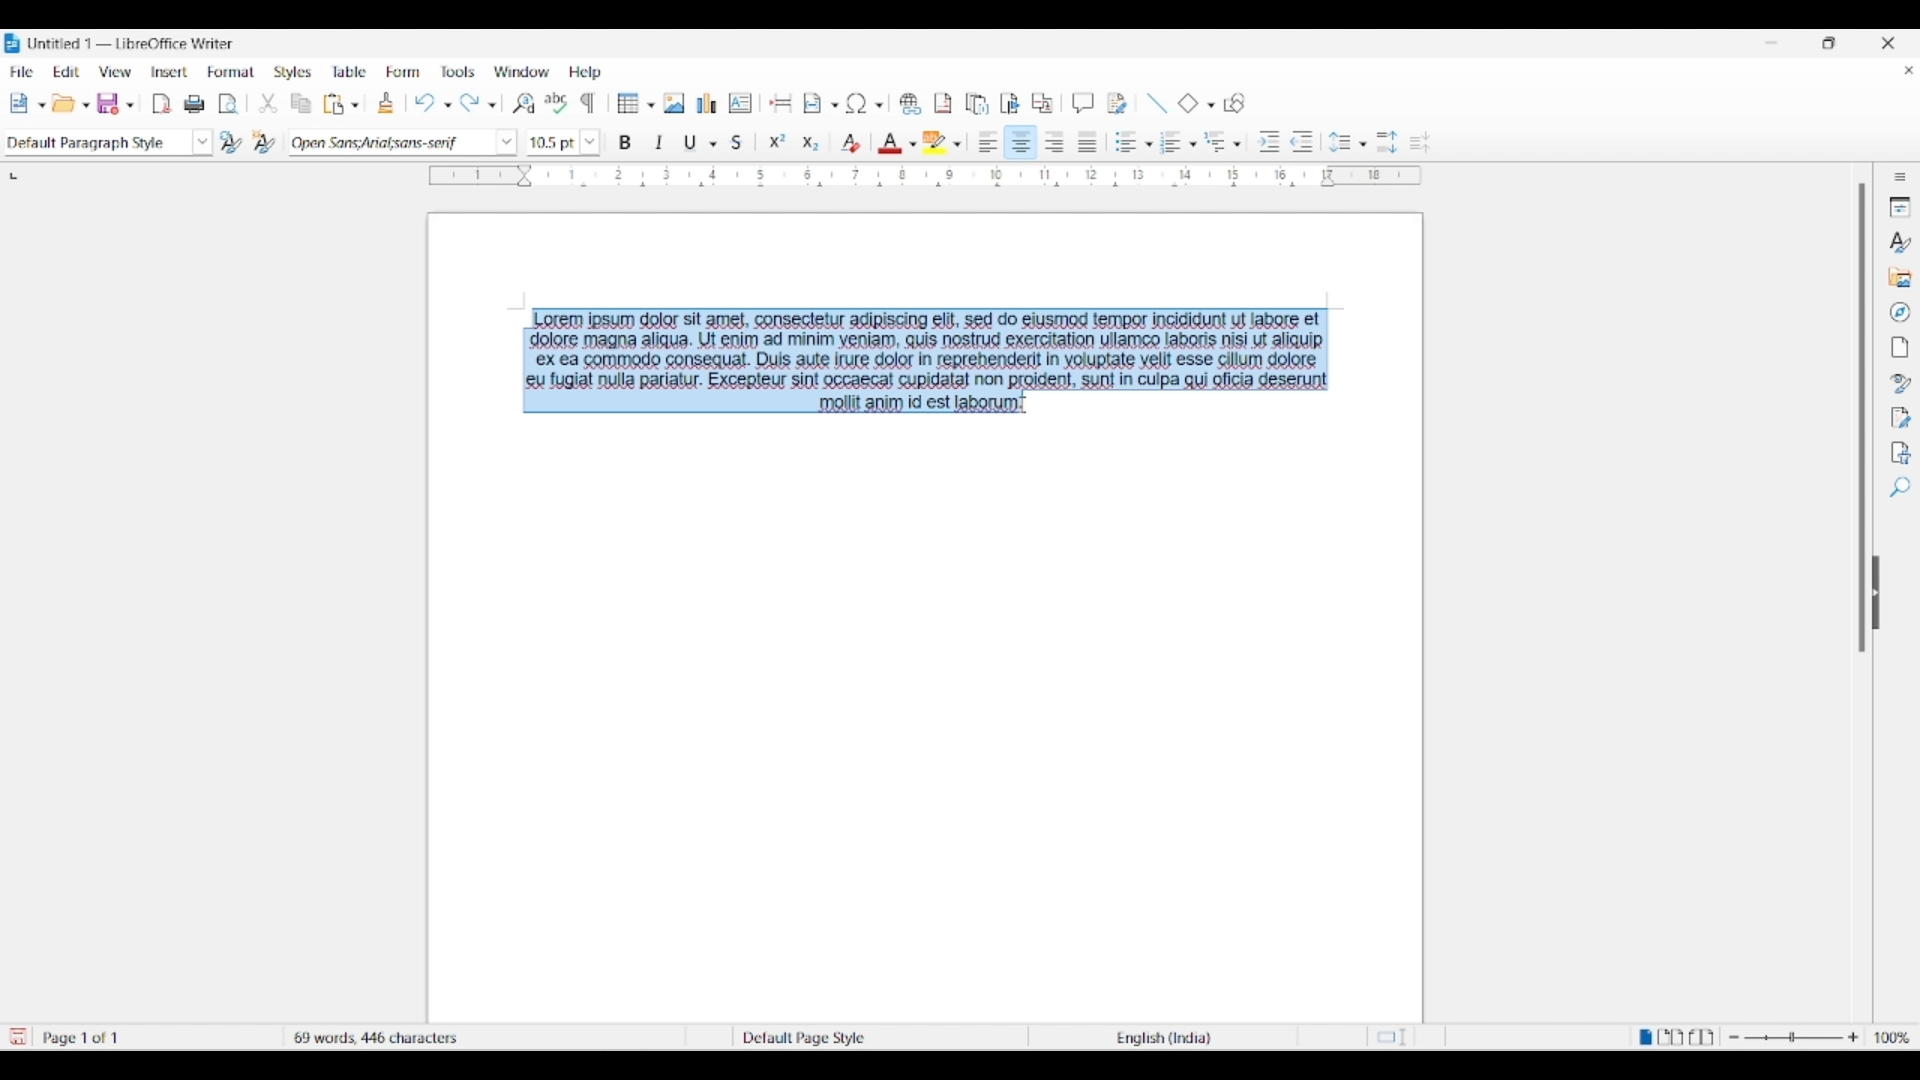 This screenshot has width=1920, height=1080. Describe the element at coordinates (626, 142) in the screenshot. I see `Bold` at that location.